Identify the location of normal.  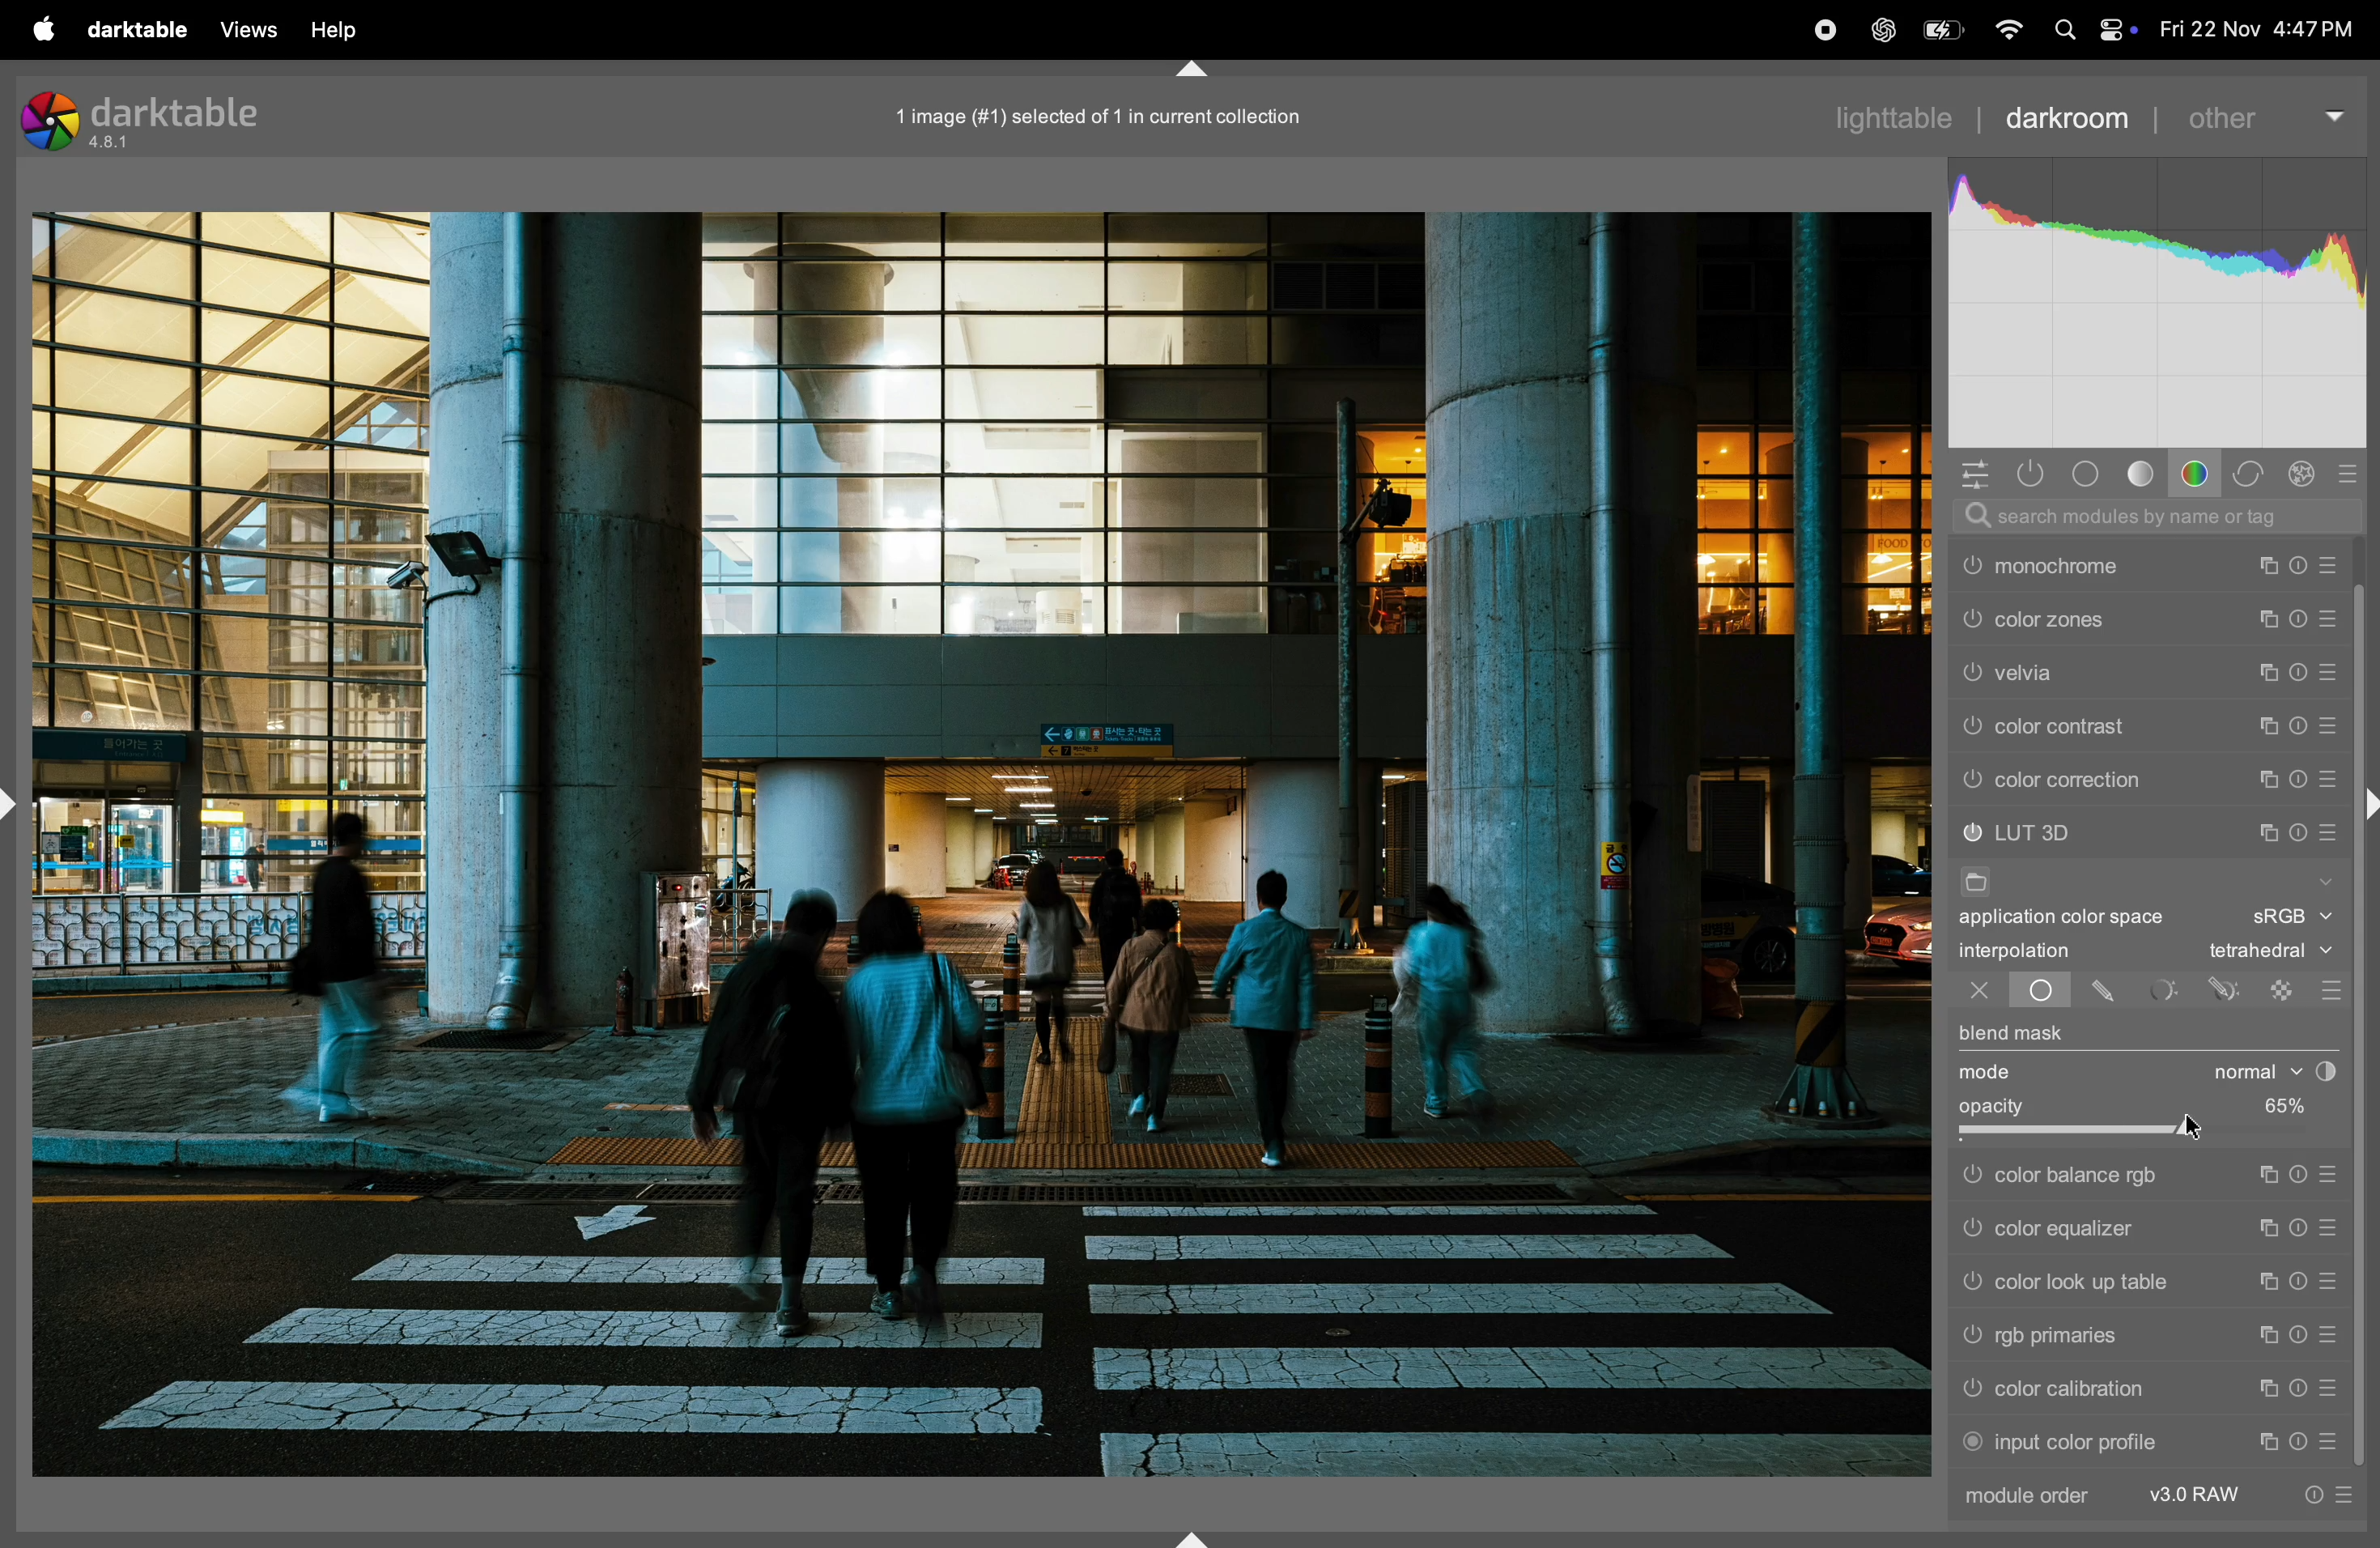
(2270, 1074).